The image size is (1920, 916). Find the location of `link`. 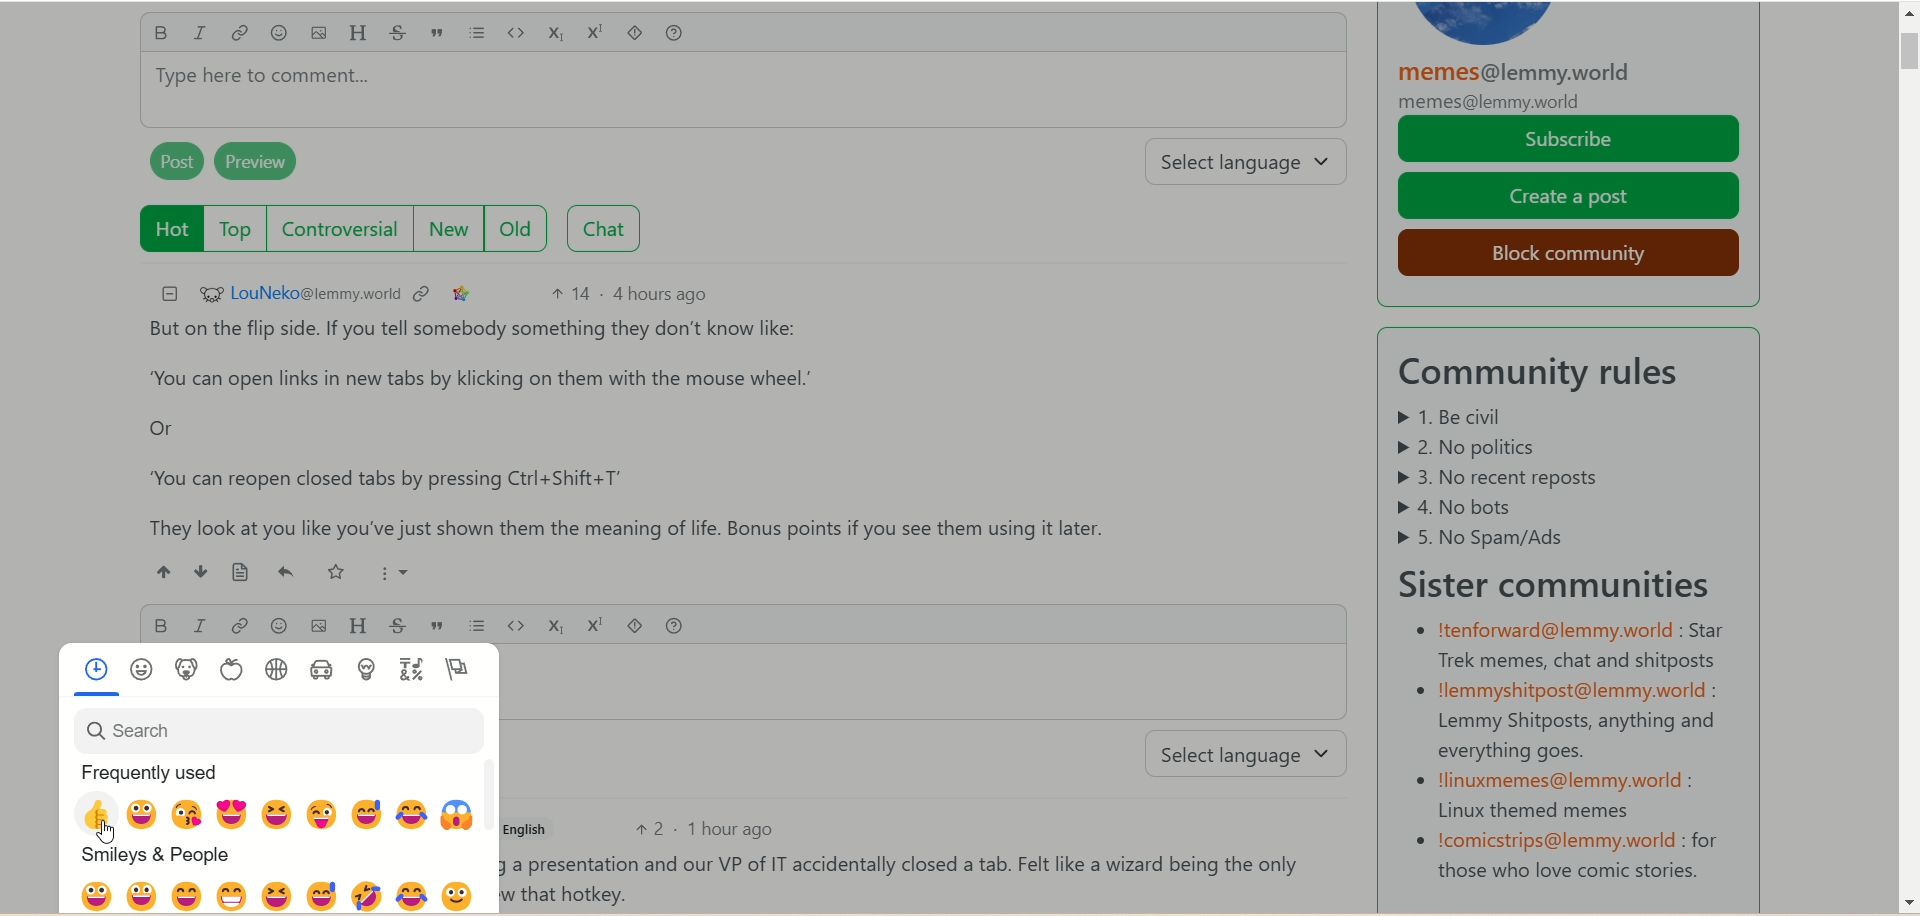

link is located at coordinates (462, 293).